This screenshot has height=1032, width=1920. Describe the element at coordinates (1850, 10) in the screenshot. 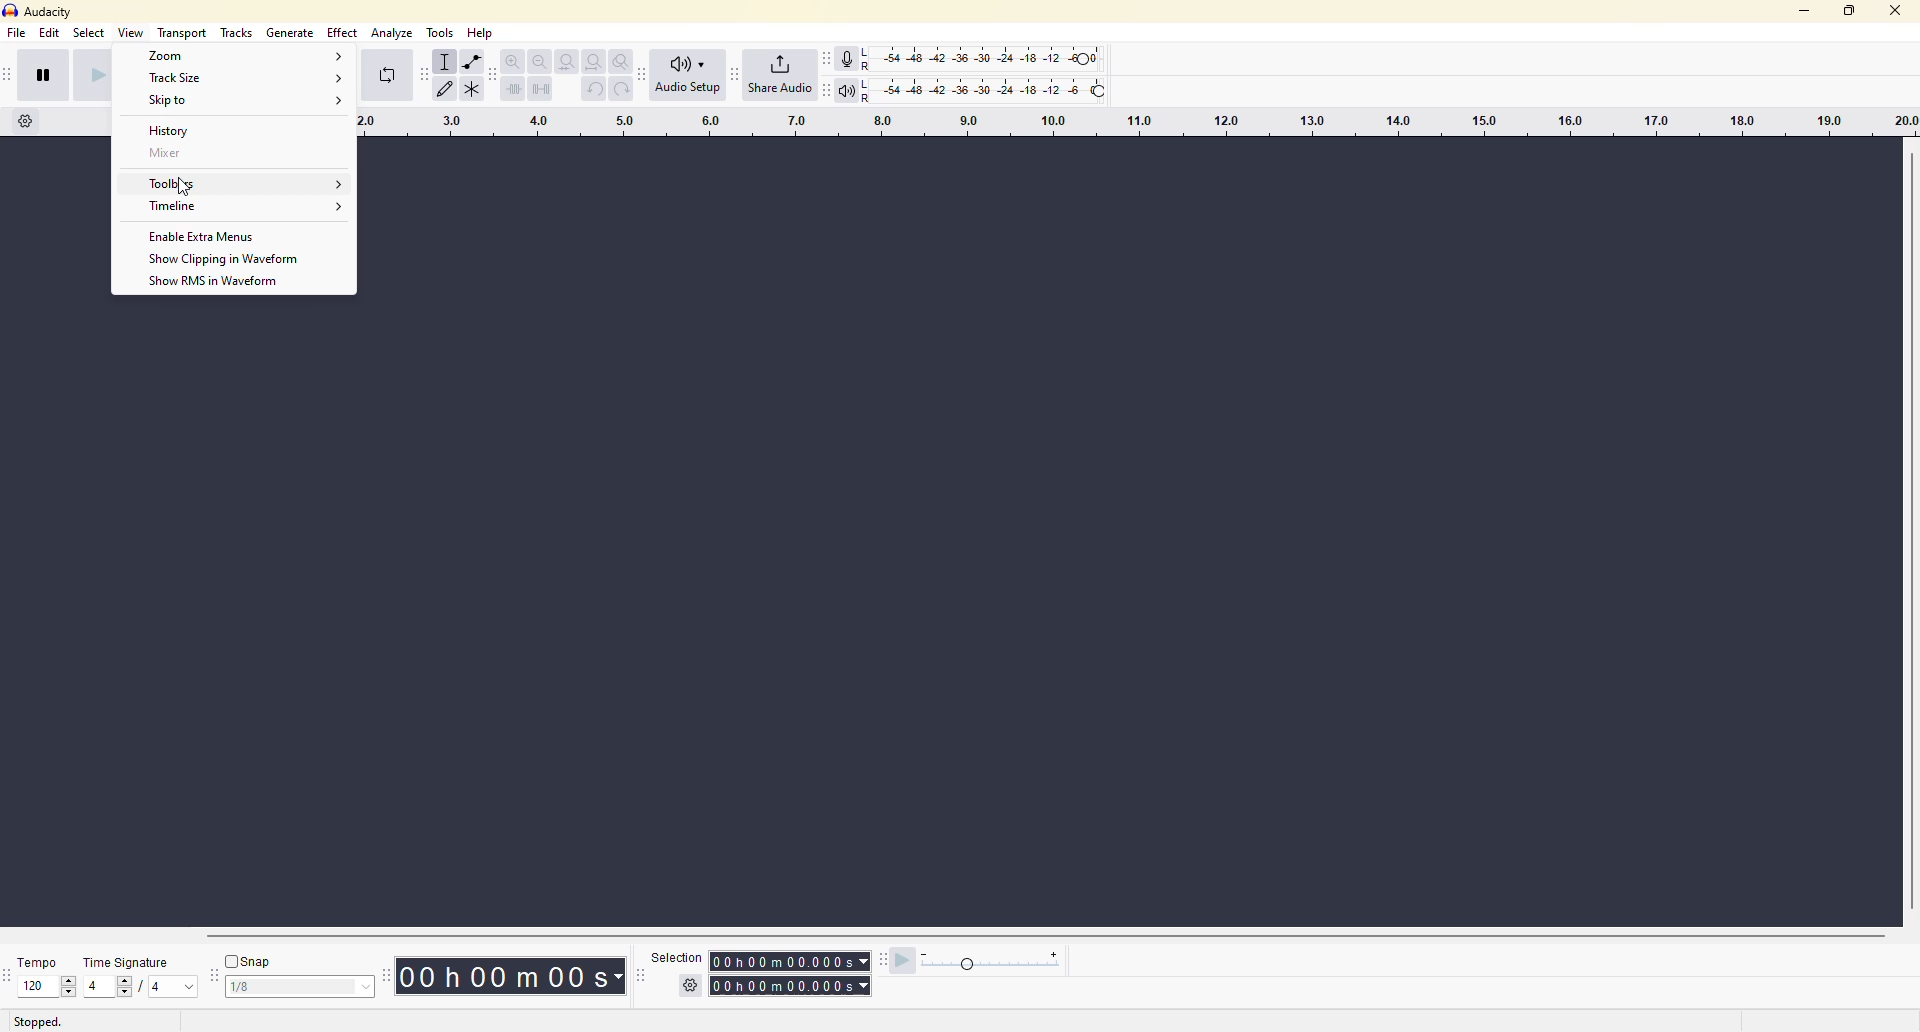

I see `maximize` at that location.